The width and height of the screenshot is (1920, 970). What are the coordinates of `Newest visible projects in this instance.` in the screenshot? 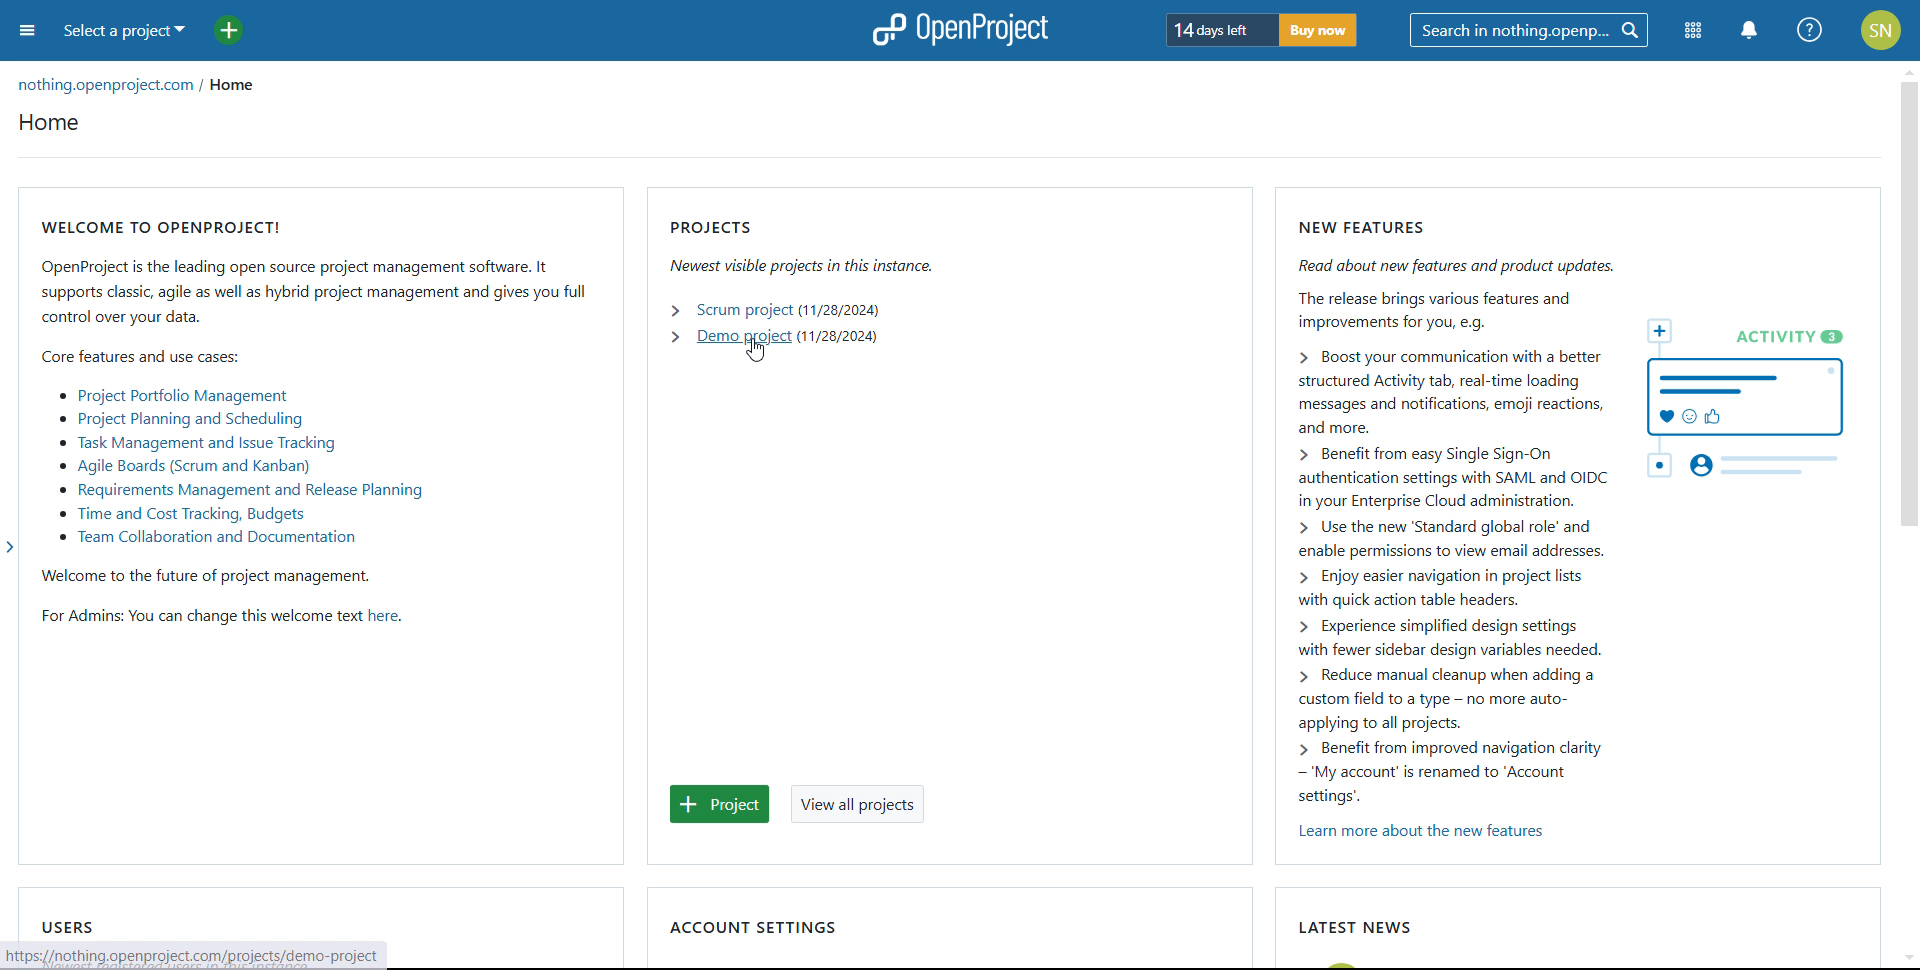 It's located at (809, 267).